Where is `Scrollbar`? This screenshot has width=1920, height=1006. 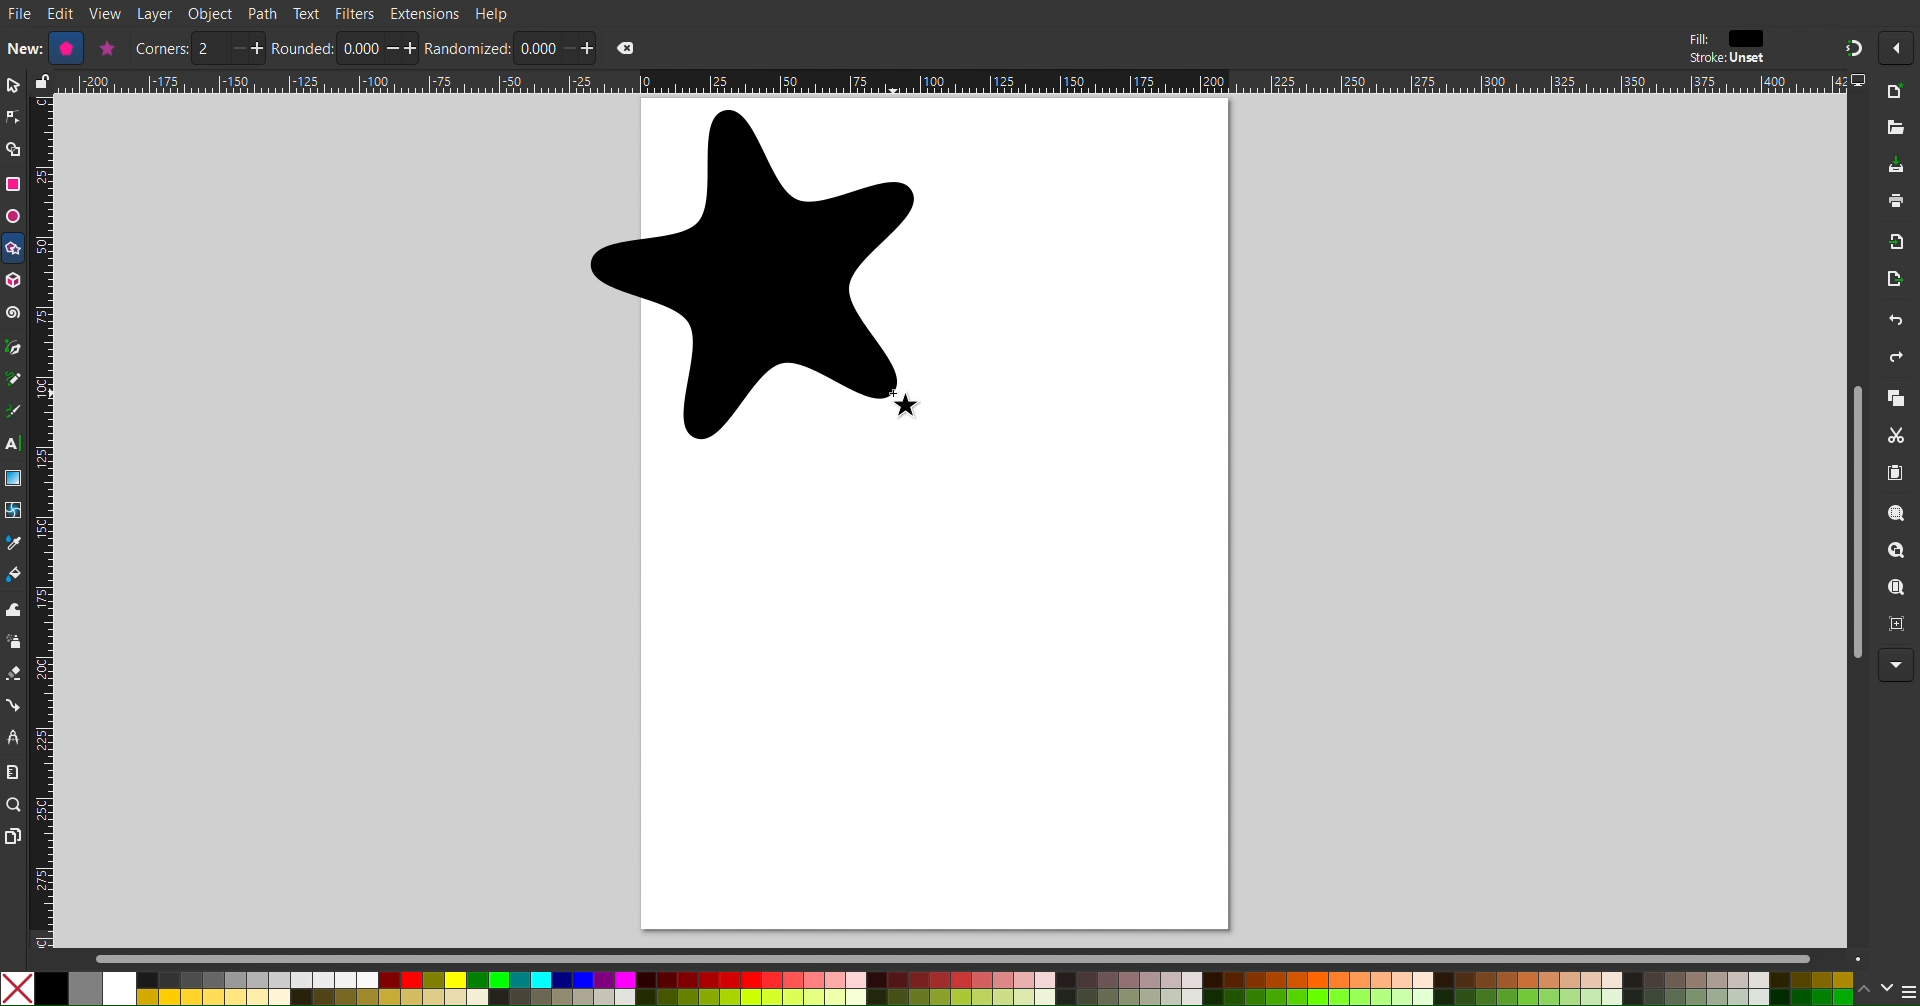
Scrollbar is located at coordinates (1852, 521).